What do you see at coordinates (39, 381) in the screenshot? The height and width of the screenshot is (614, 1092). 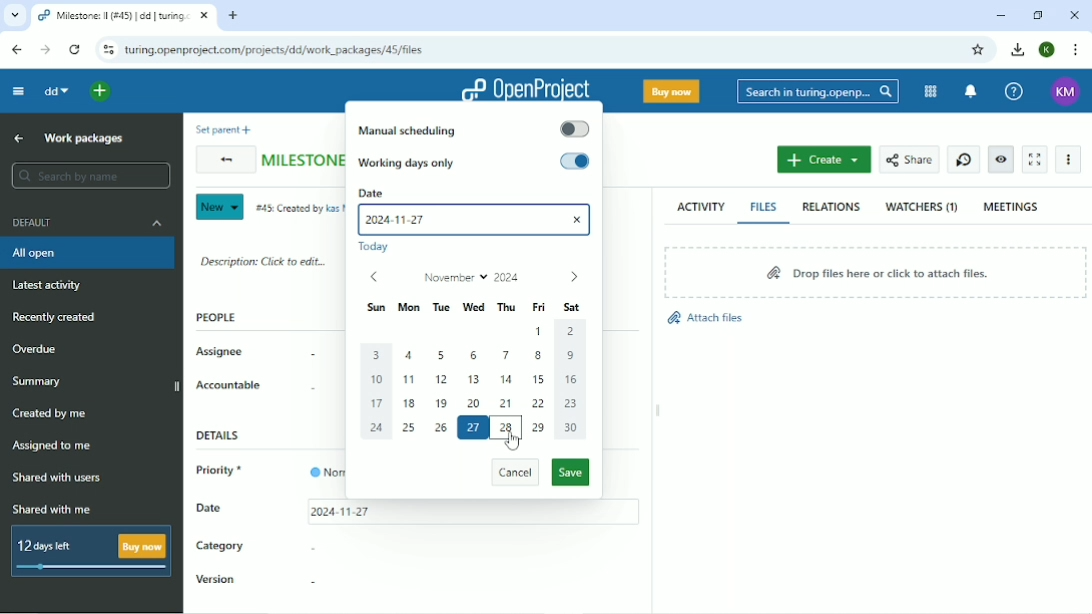 I see `Summary` at bounding box center [39, 381].